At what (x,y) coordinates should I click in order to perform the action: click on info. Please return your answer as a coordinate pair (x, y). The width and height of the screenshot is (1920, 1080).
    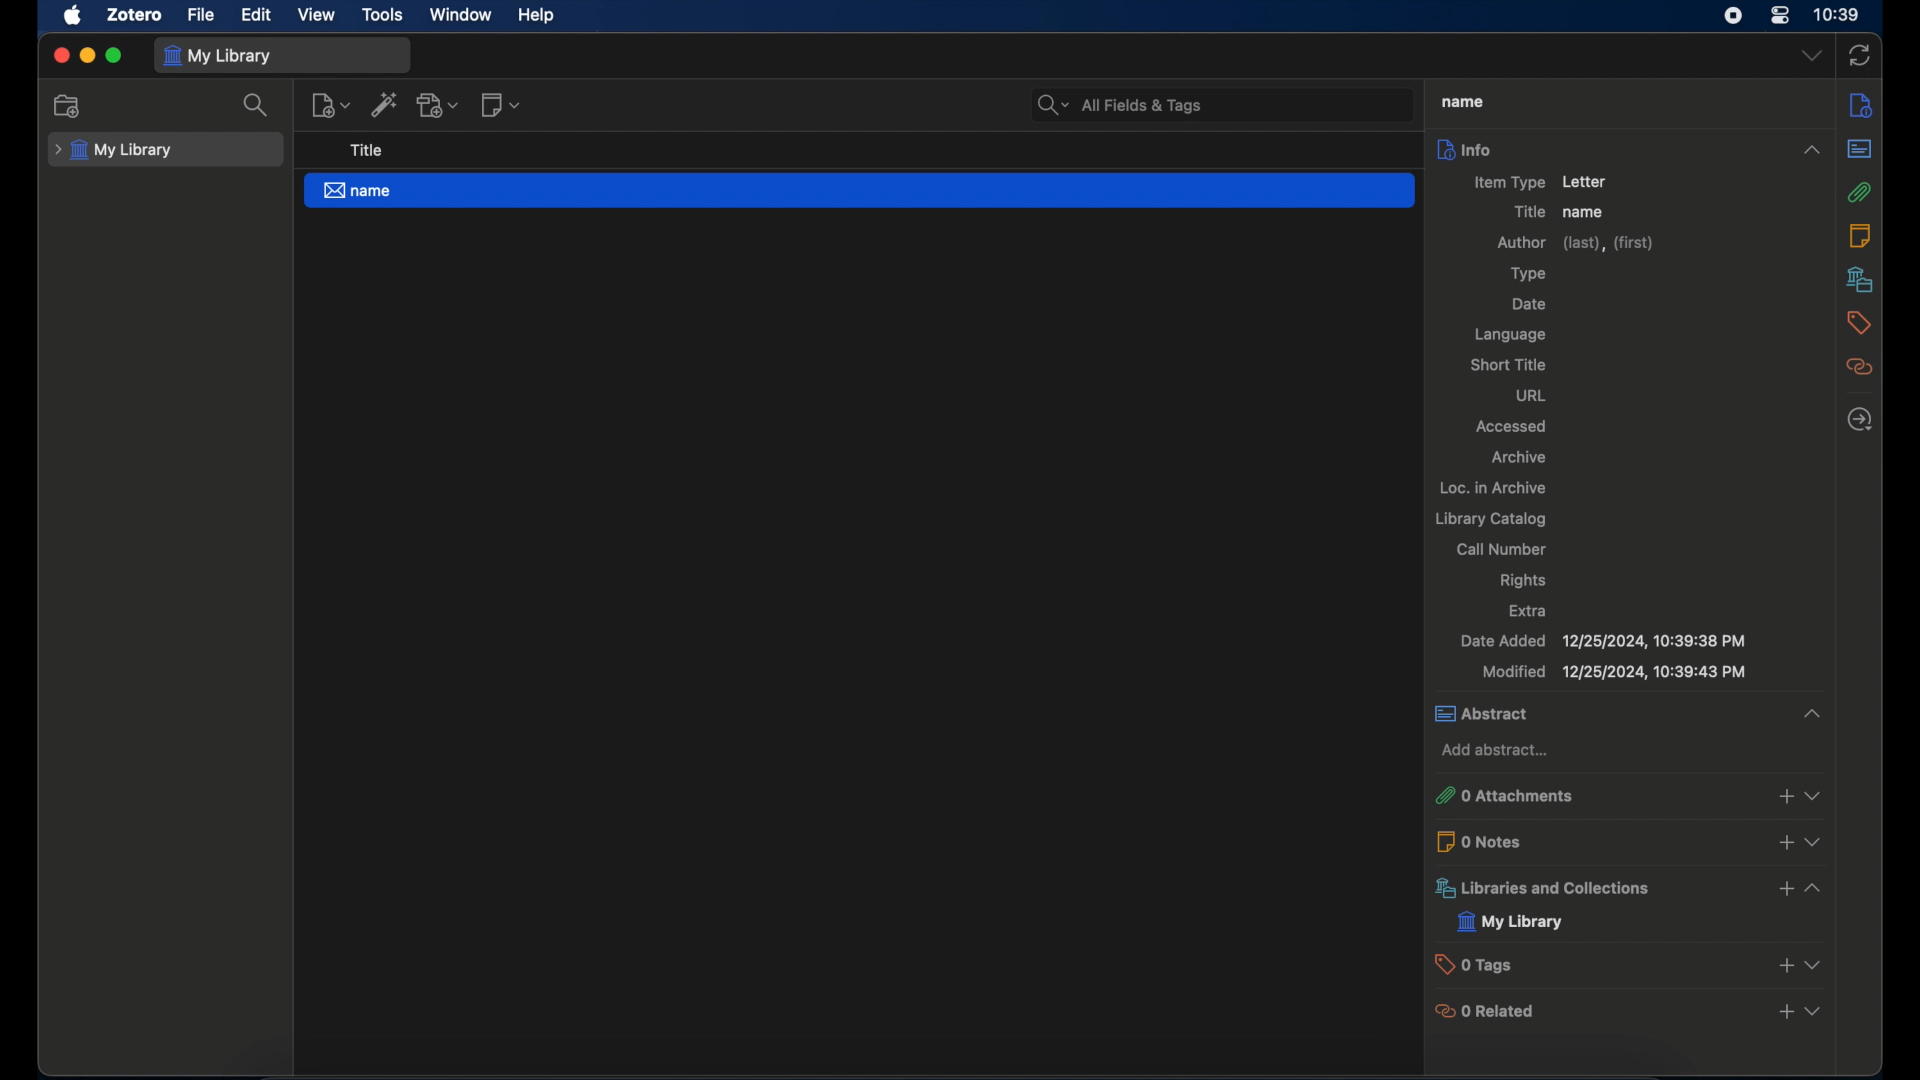
    Looking at the image, I should click on (1631, 149).